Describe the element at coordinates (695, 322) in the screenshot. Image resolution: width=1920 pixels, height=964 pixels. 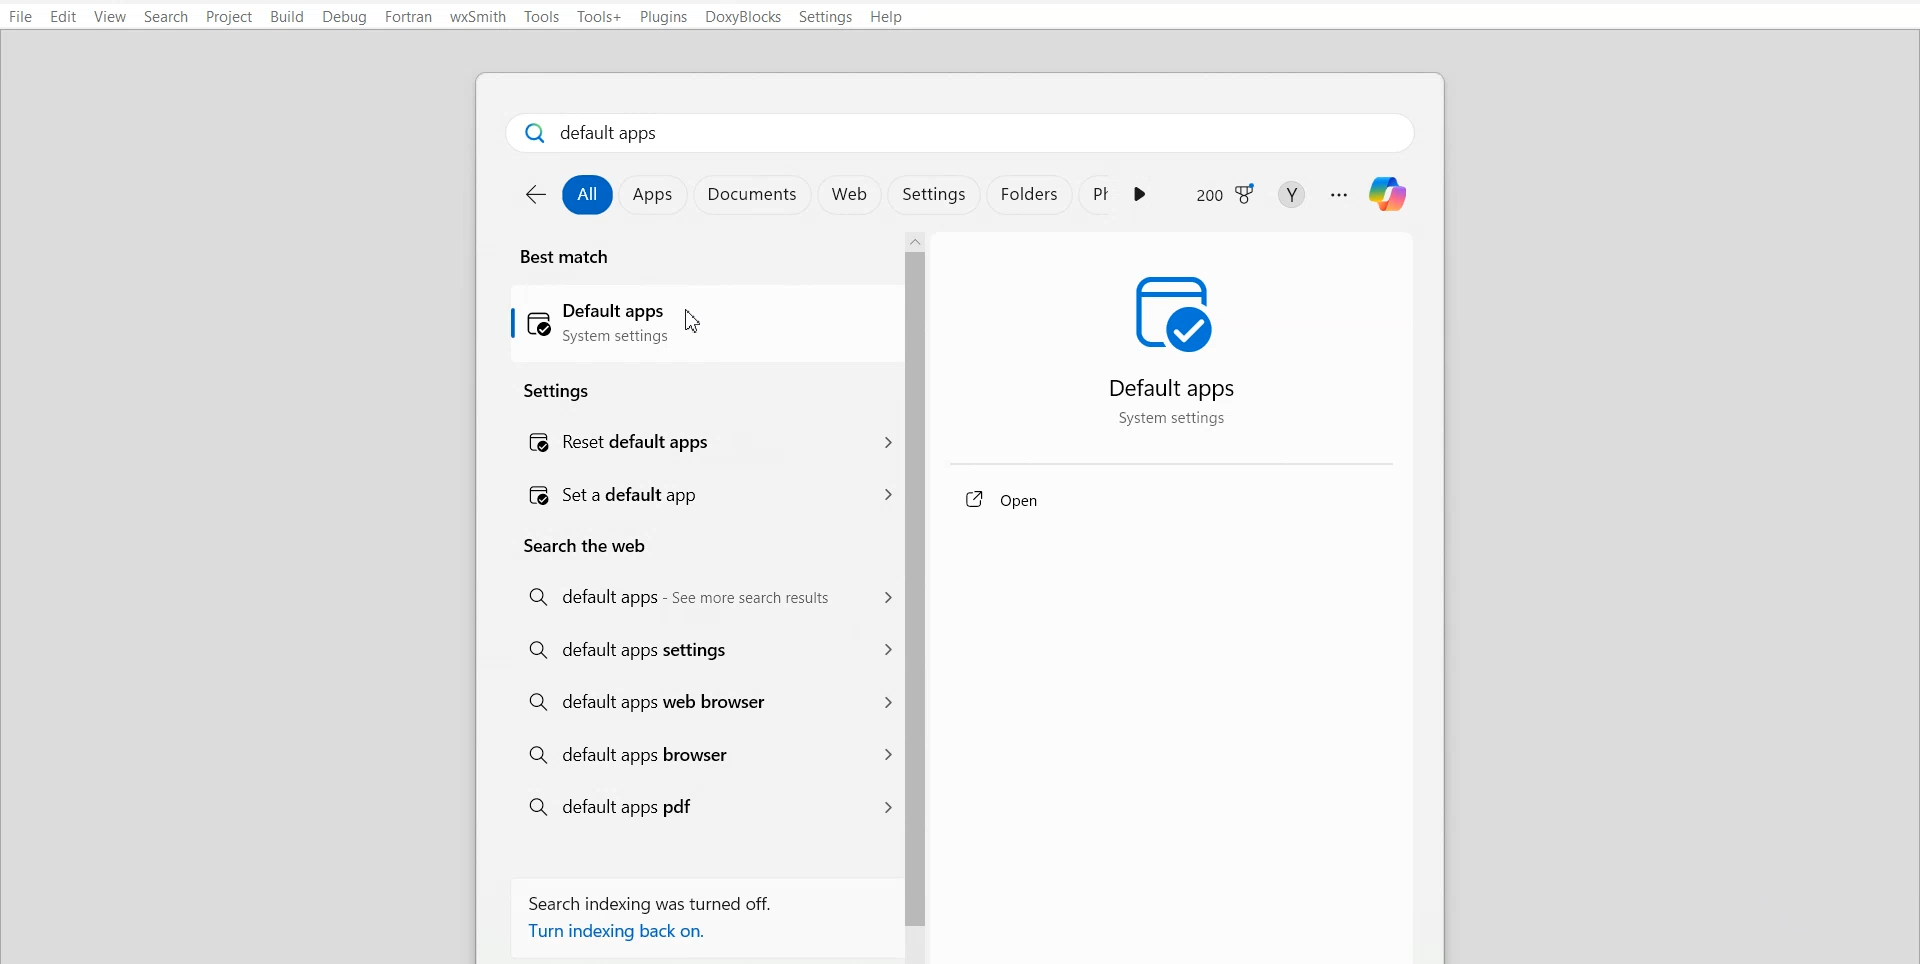
I see `Cursor` at that location.